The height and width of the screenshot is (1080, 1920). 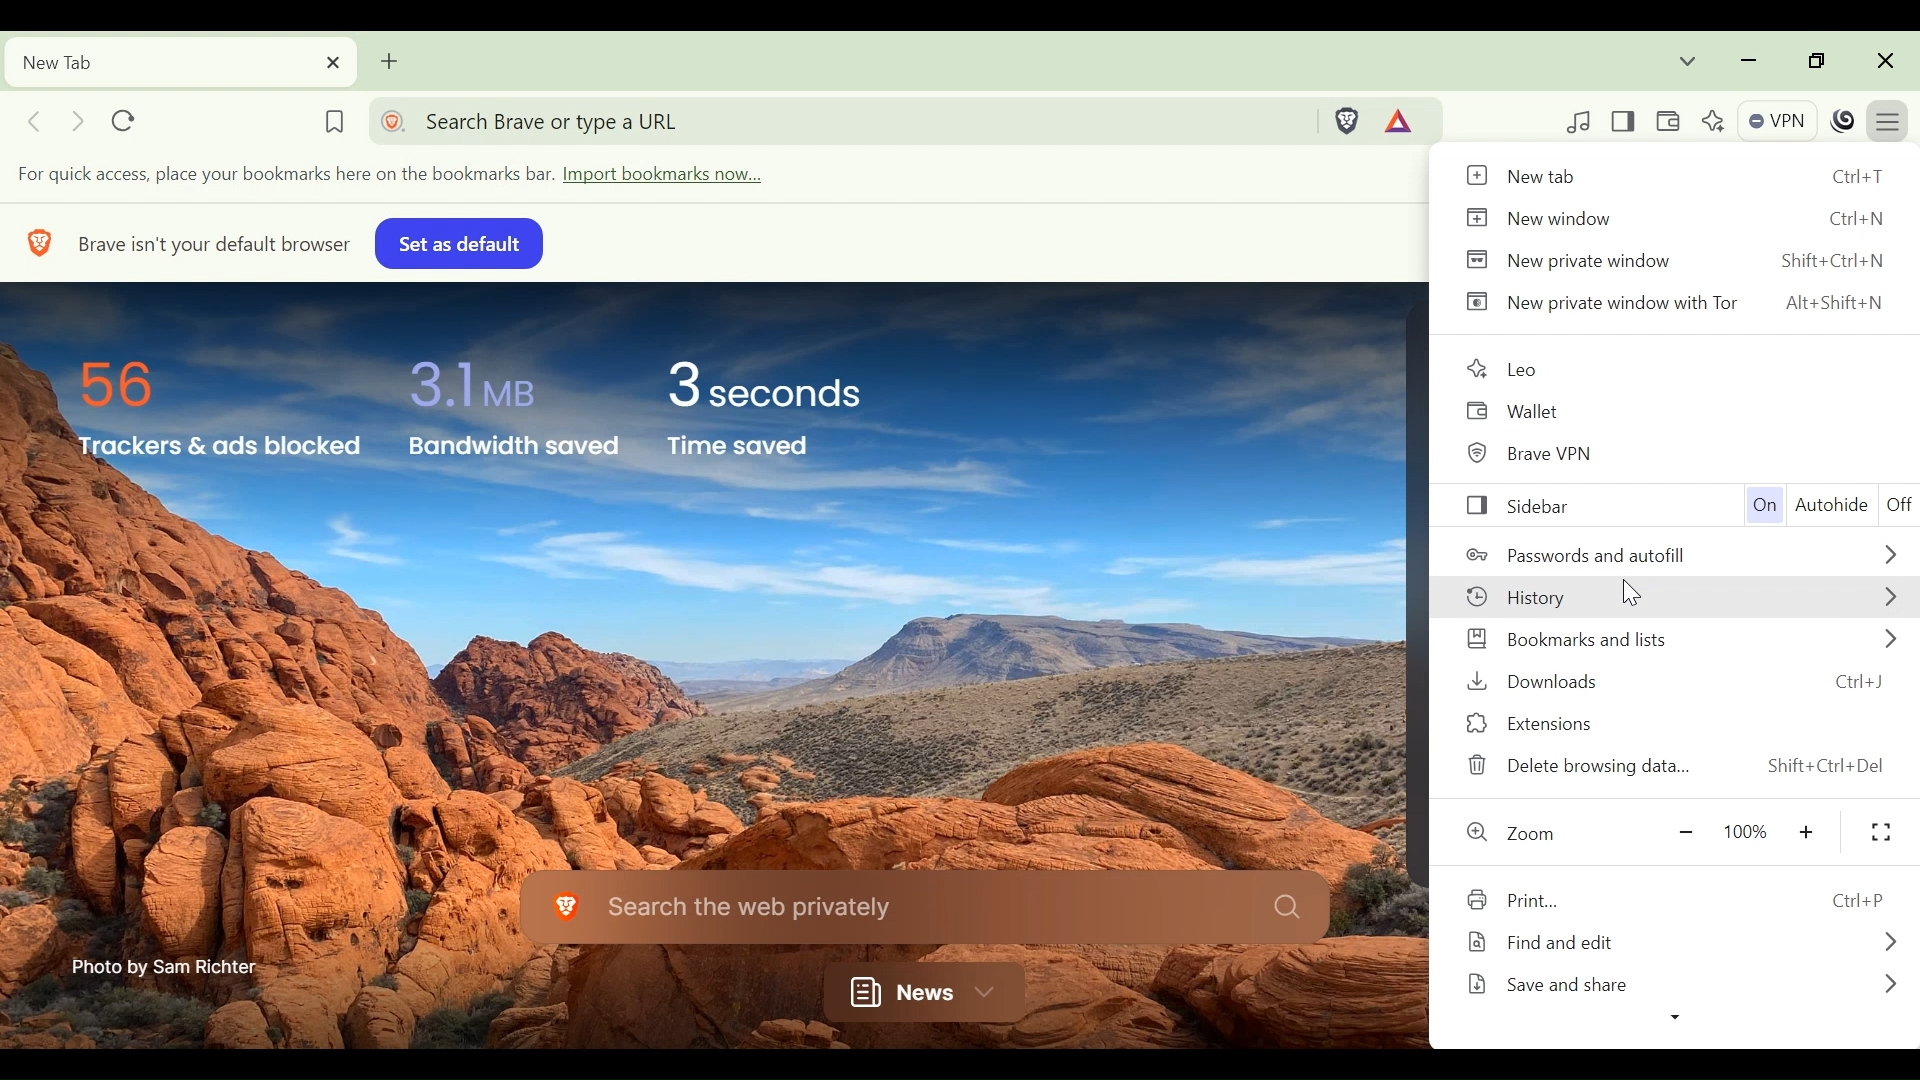 What do you see at coordinates (1844, 120) in the screenshot?
I see `Profile` at bounding box center [1844, 120].